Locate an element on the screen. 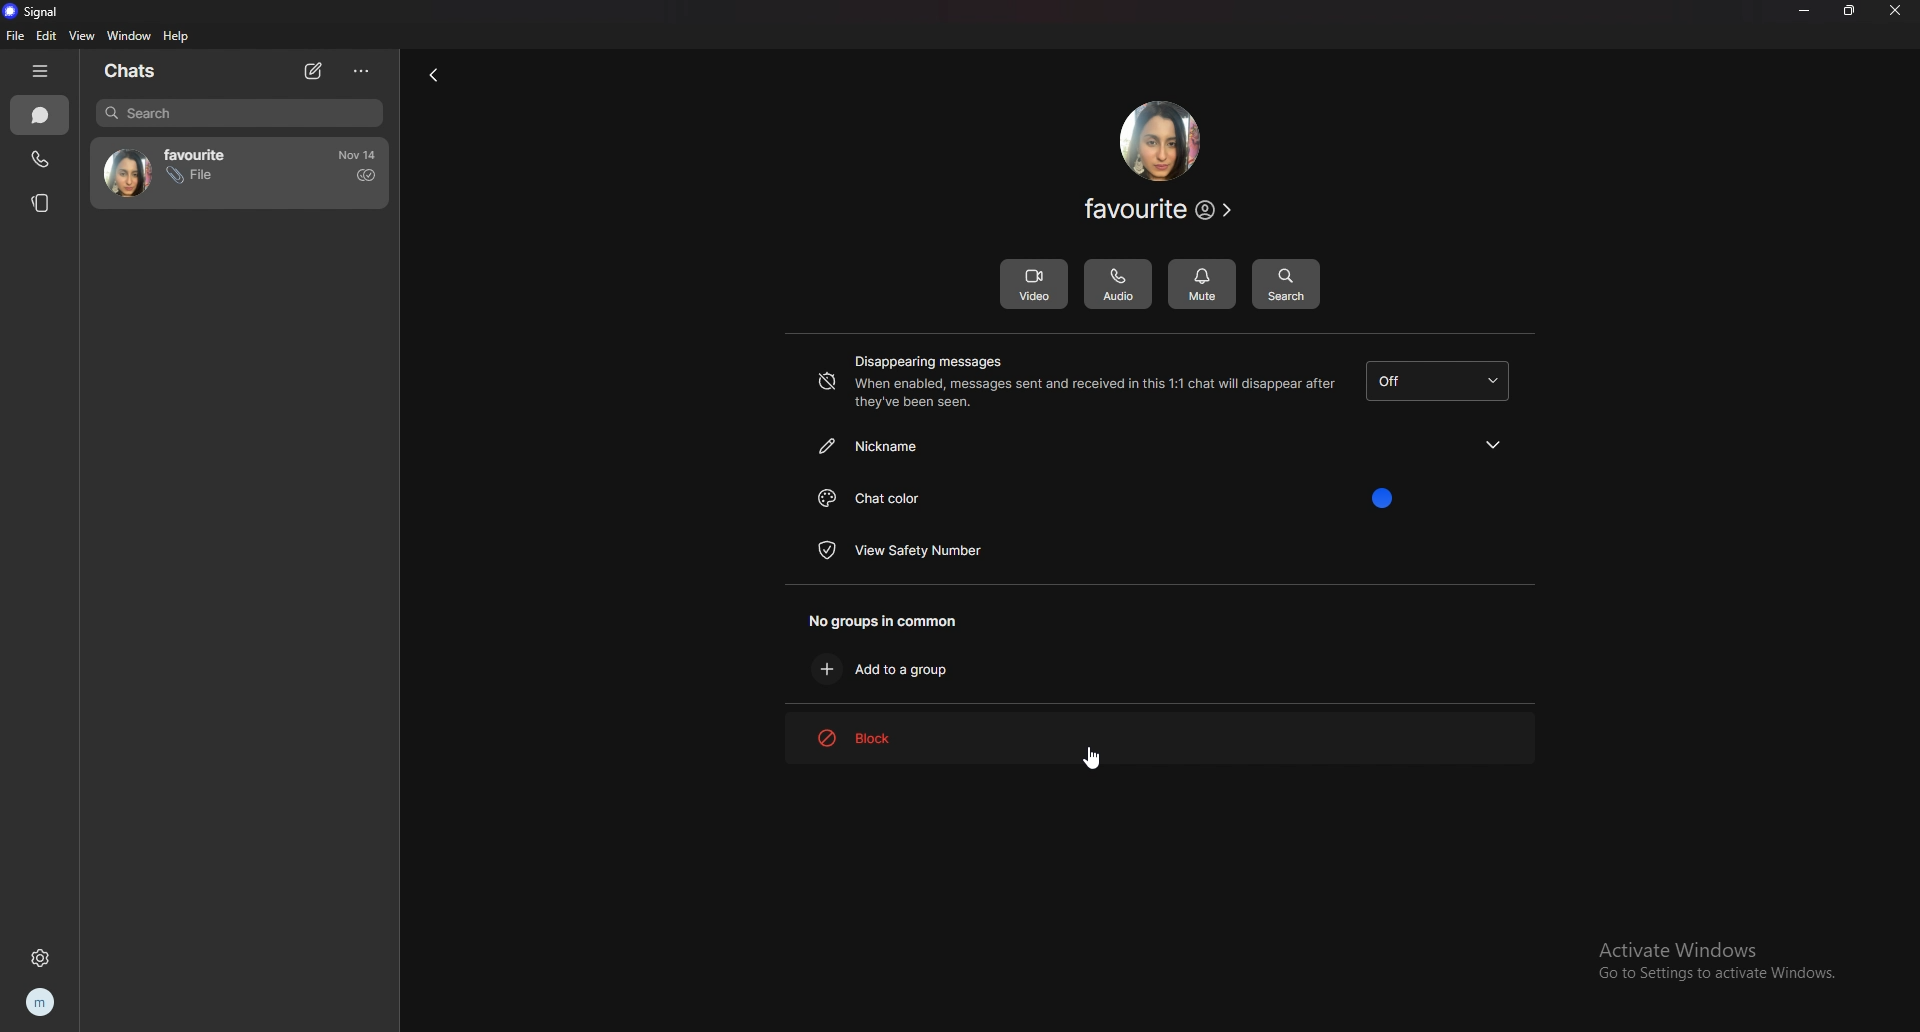  mute is located at coordinates (1202, 284).